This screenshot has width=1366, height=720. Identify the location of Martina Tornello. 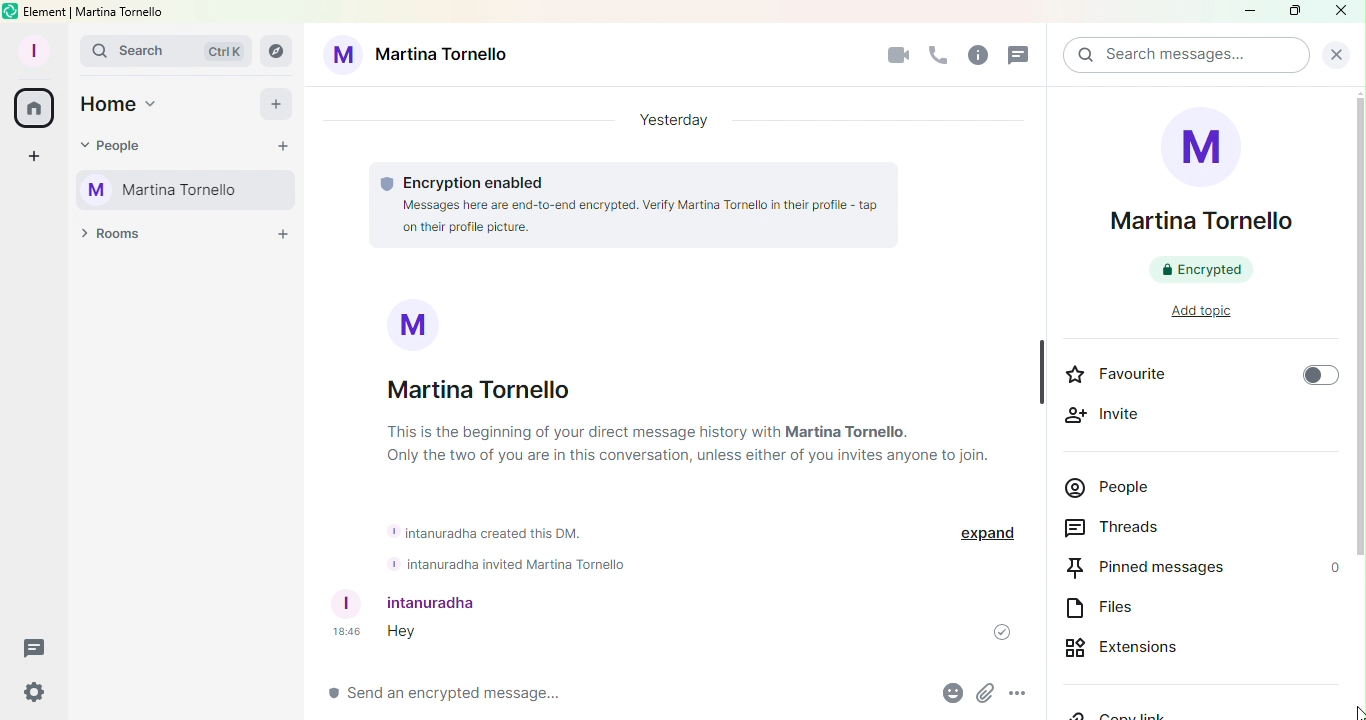
(481, 390).